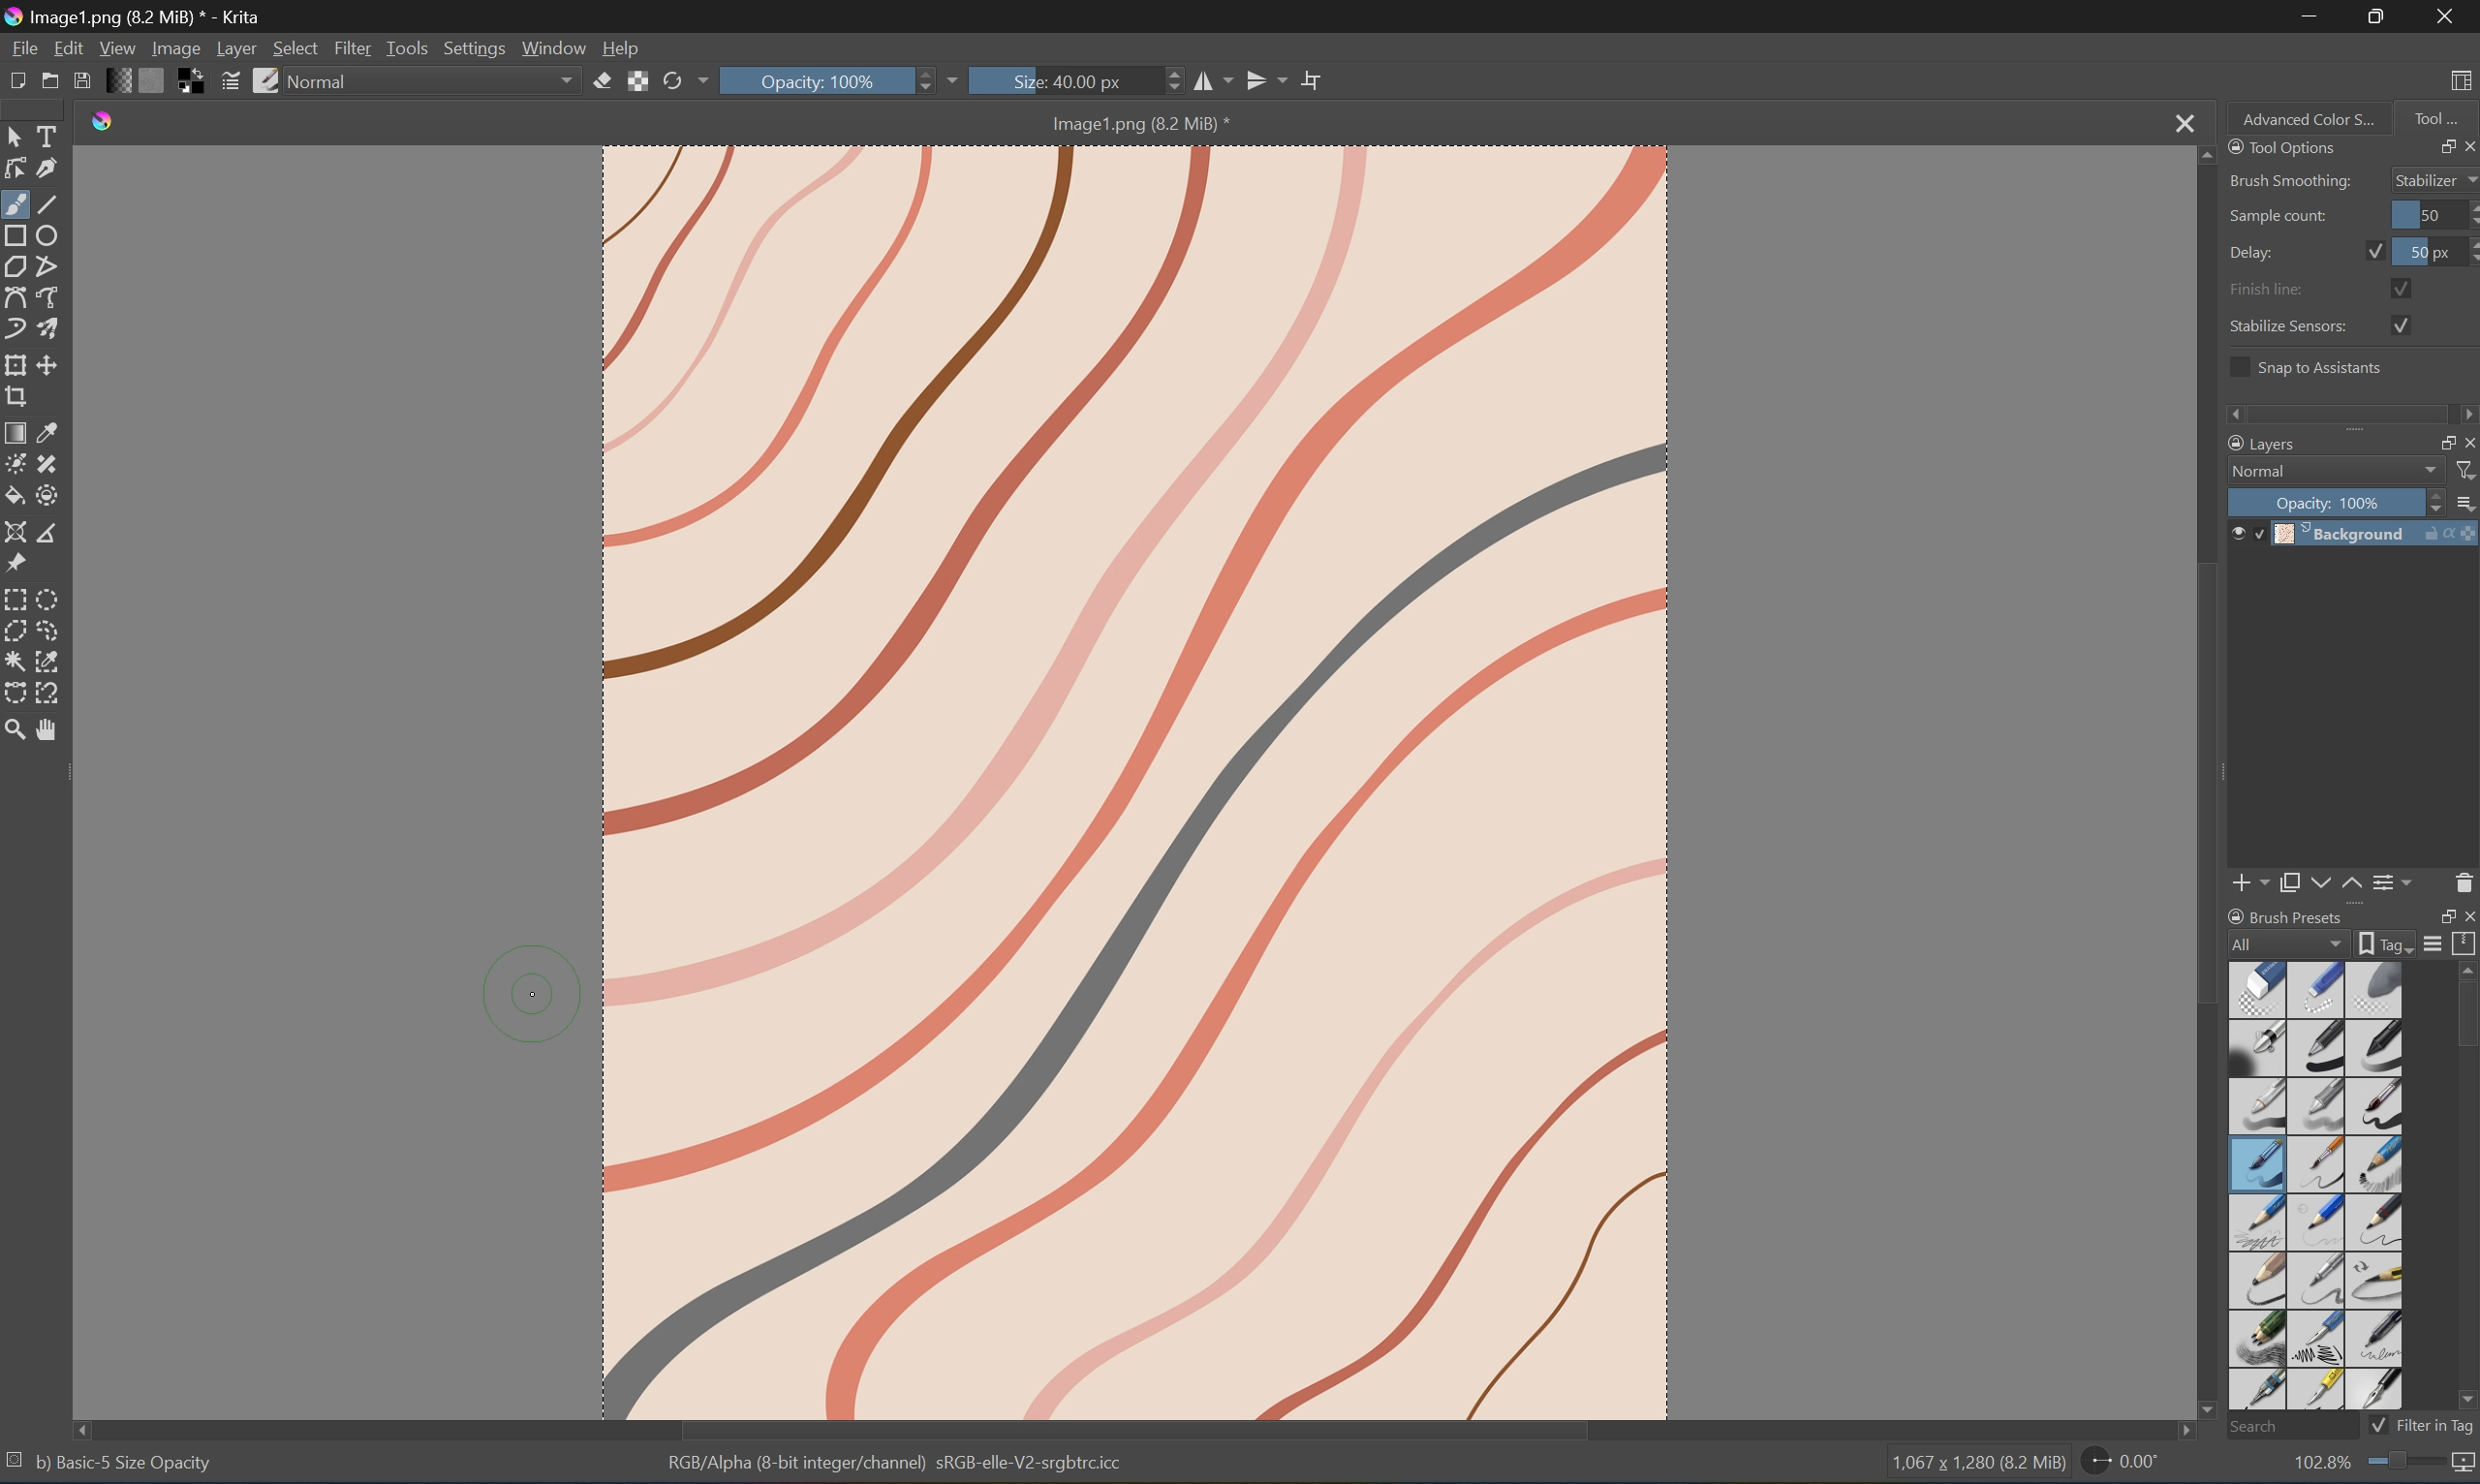  What do you see at coordinates (50, 429) in the screenshot?
I see `Sample a color from an image or area` at bounding box center [50, 429].